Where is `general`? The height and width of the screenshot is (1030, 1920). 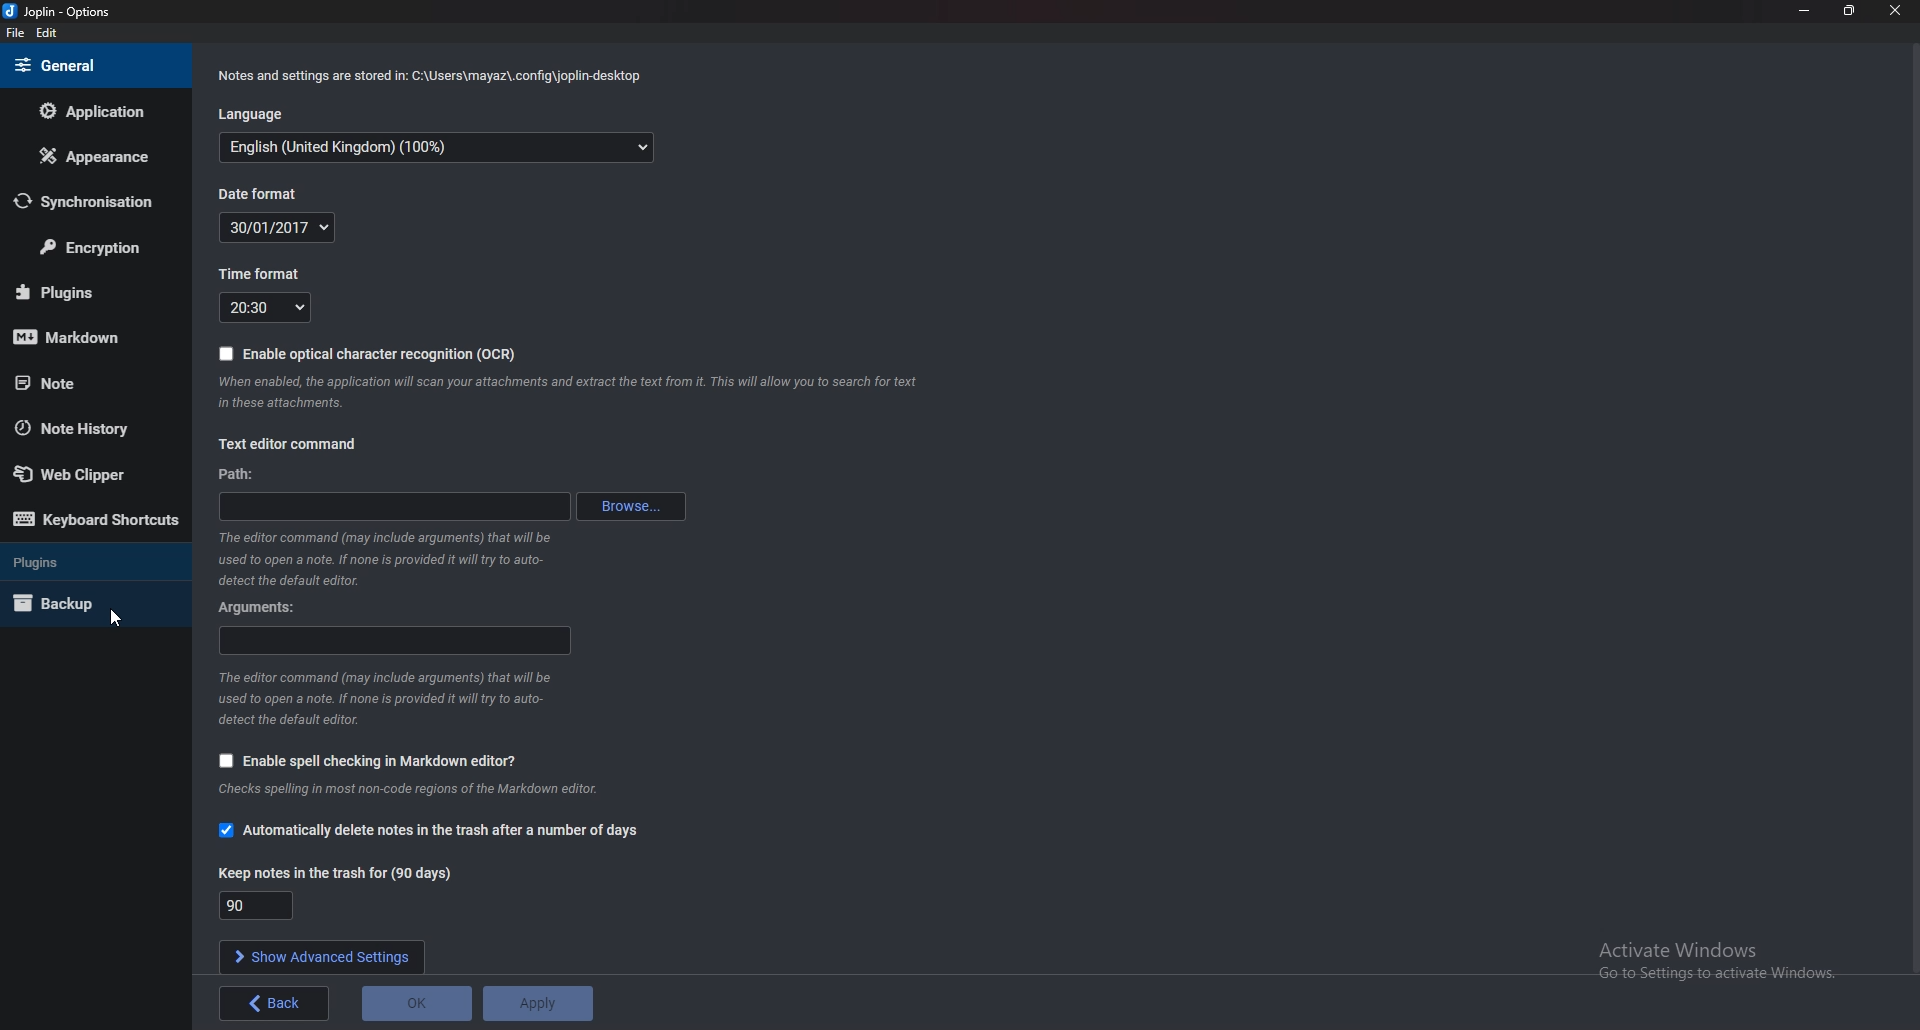
general is located at coordinates (86, 66).